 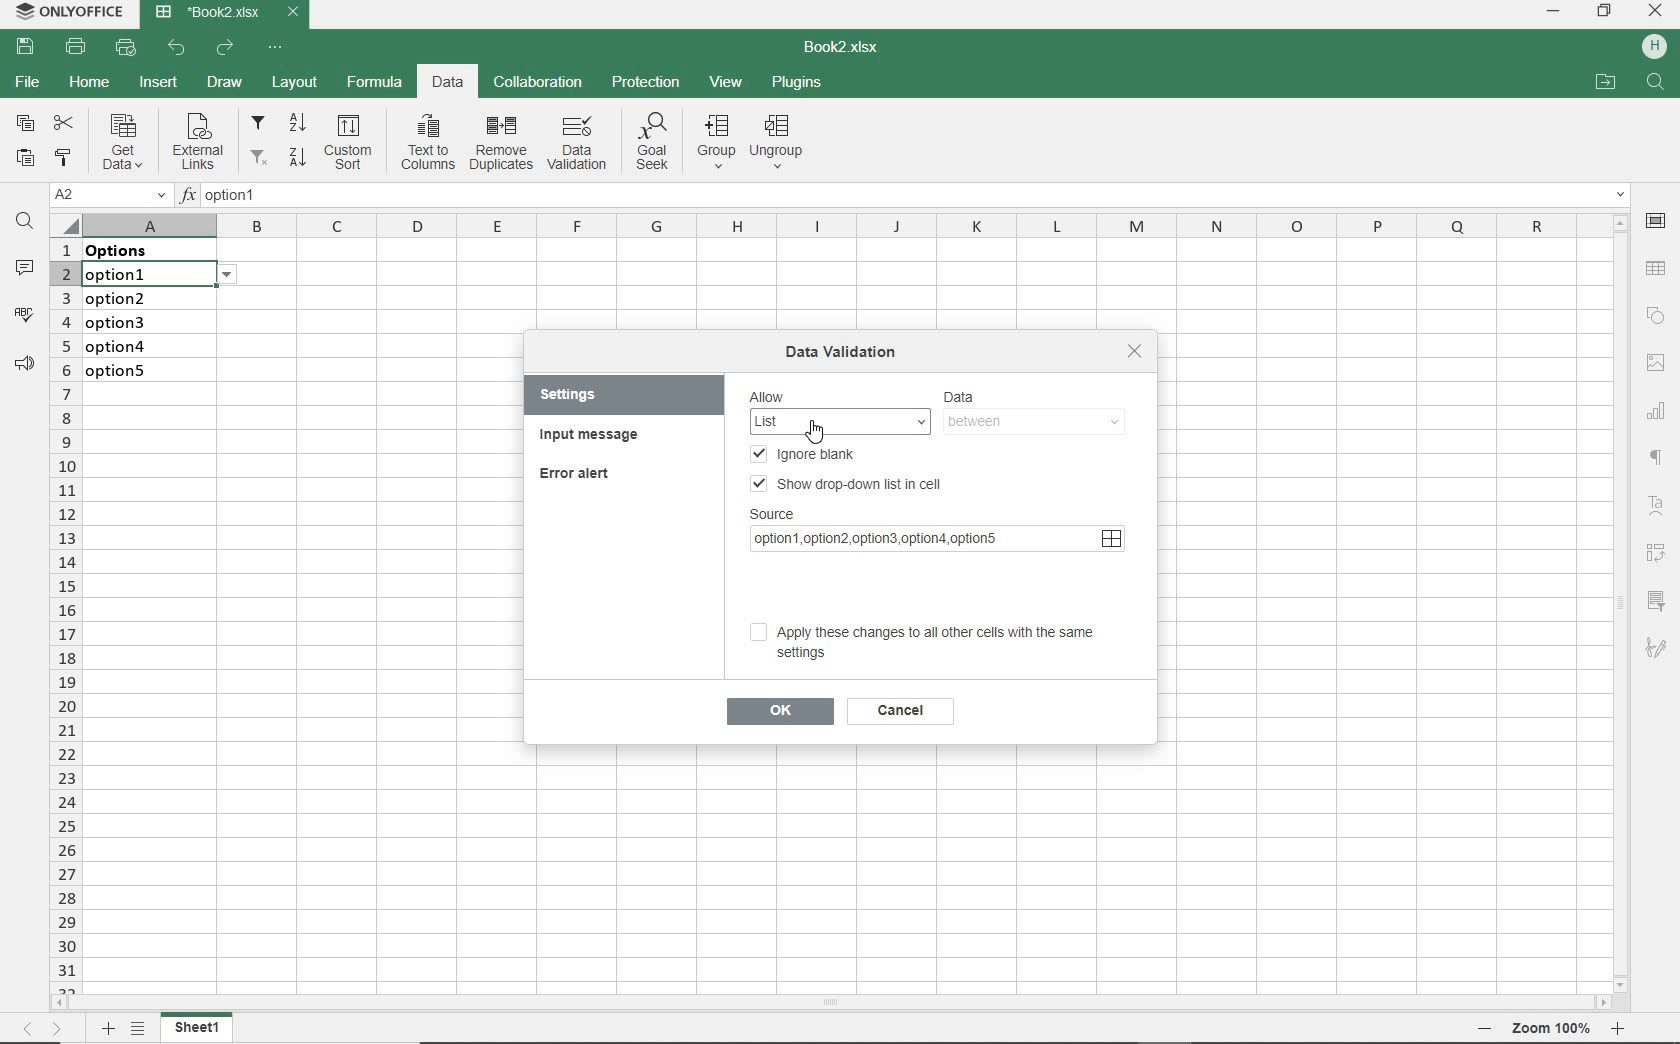 I want to click on OPEN FILE LOCATION, so click(x=1606, y=81).